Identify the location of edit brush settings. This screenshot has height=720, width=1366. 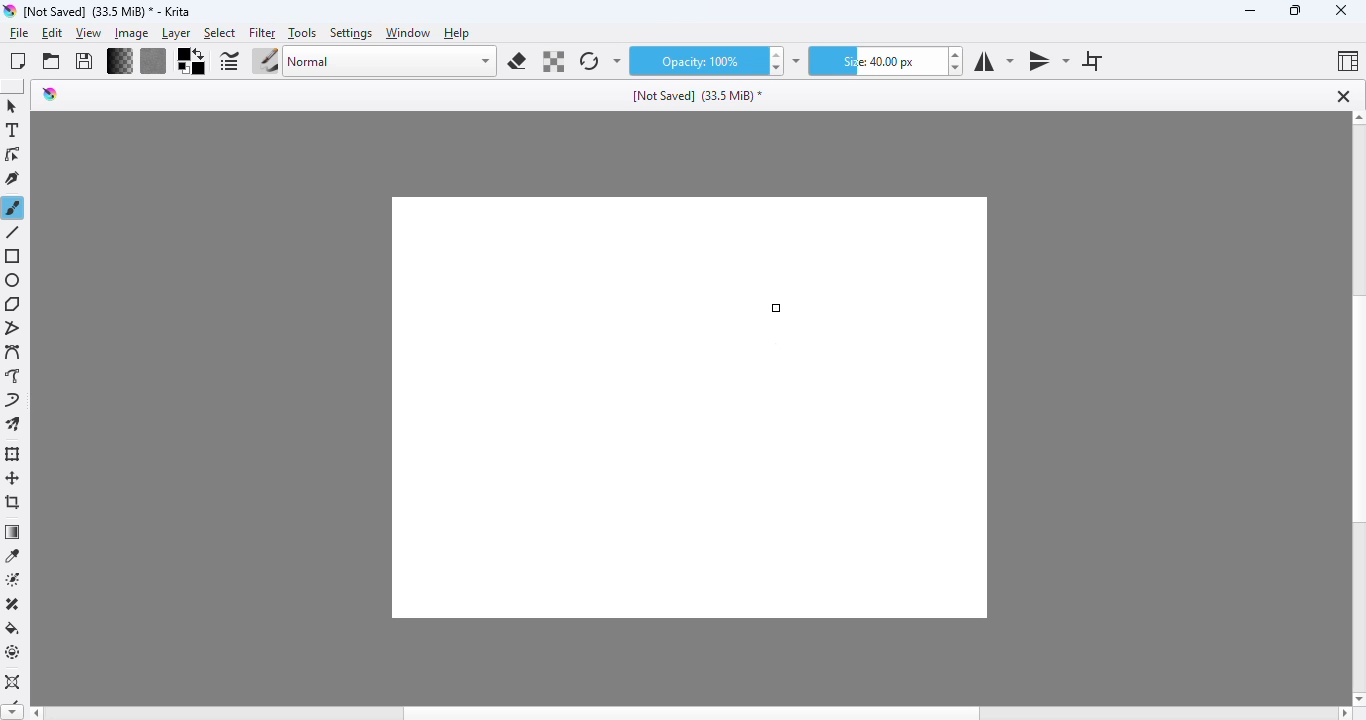
(230, 60).